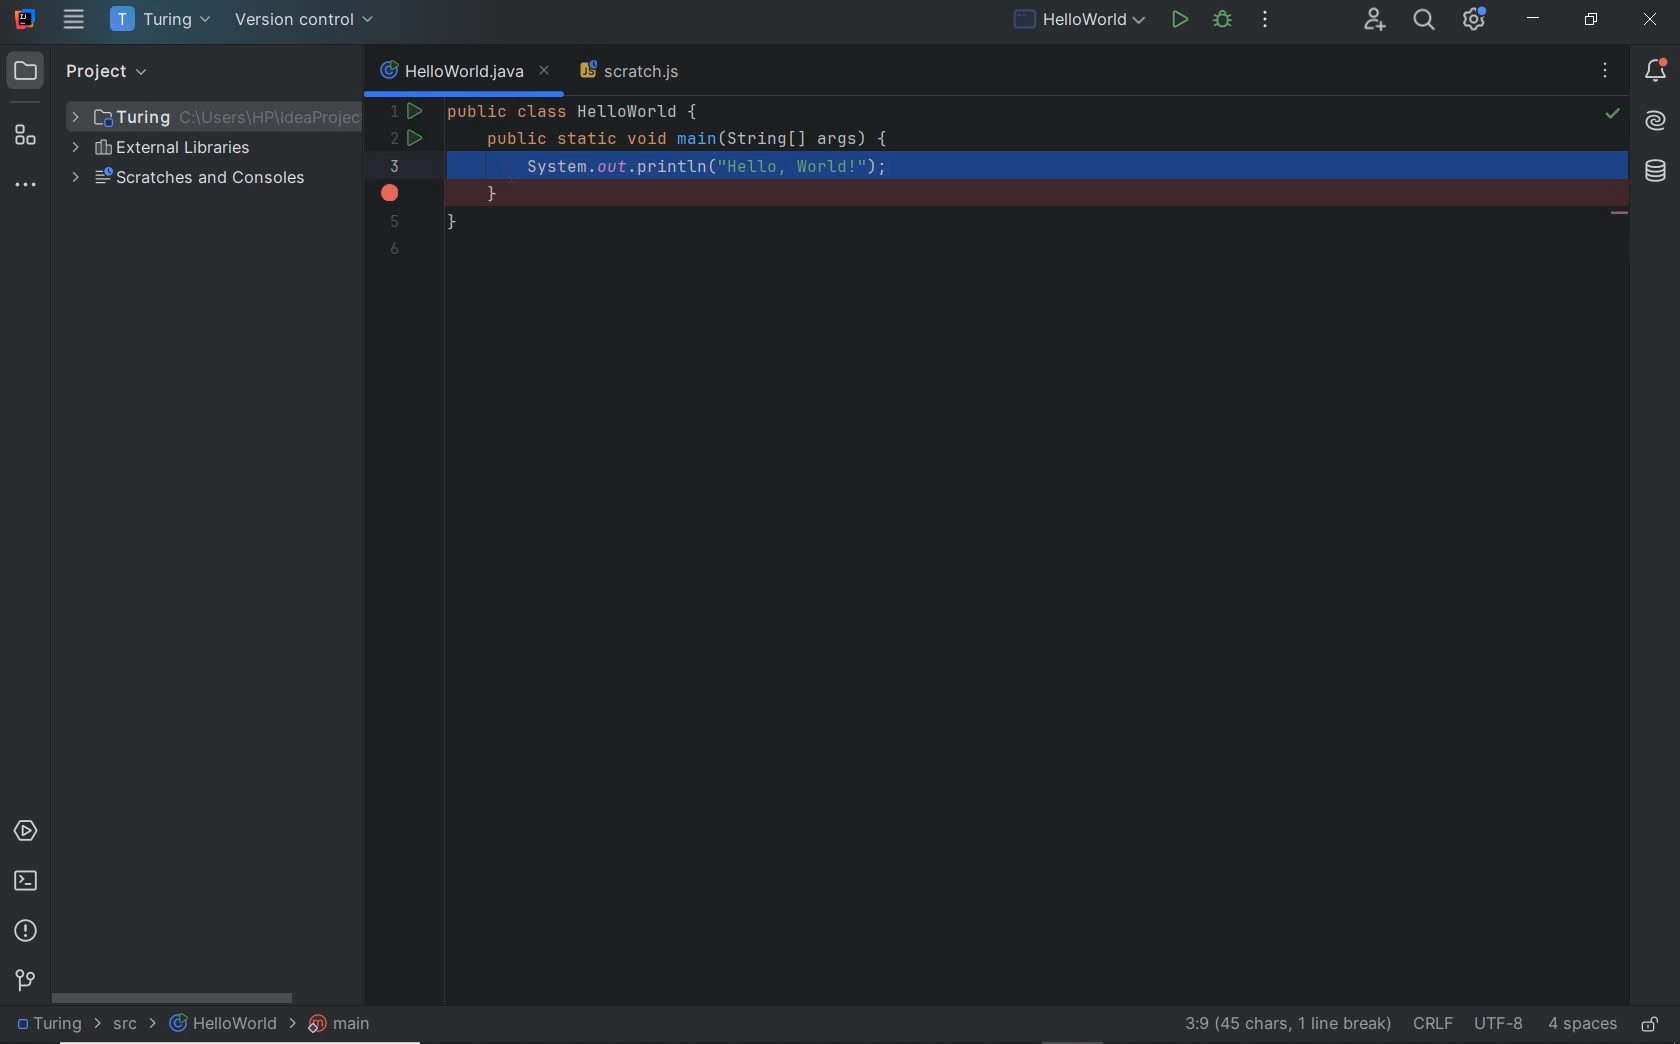 This screenshot has width=1680, height=1044. Describe the element at coordinates (224, 1029) in the screenshot. I see `file name` at that location.